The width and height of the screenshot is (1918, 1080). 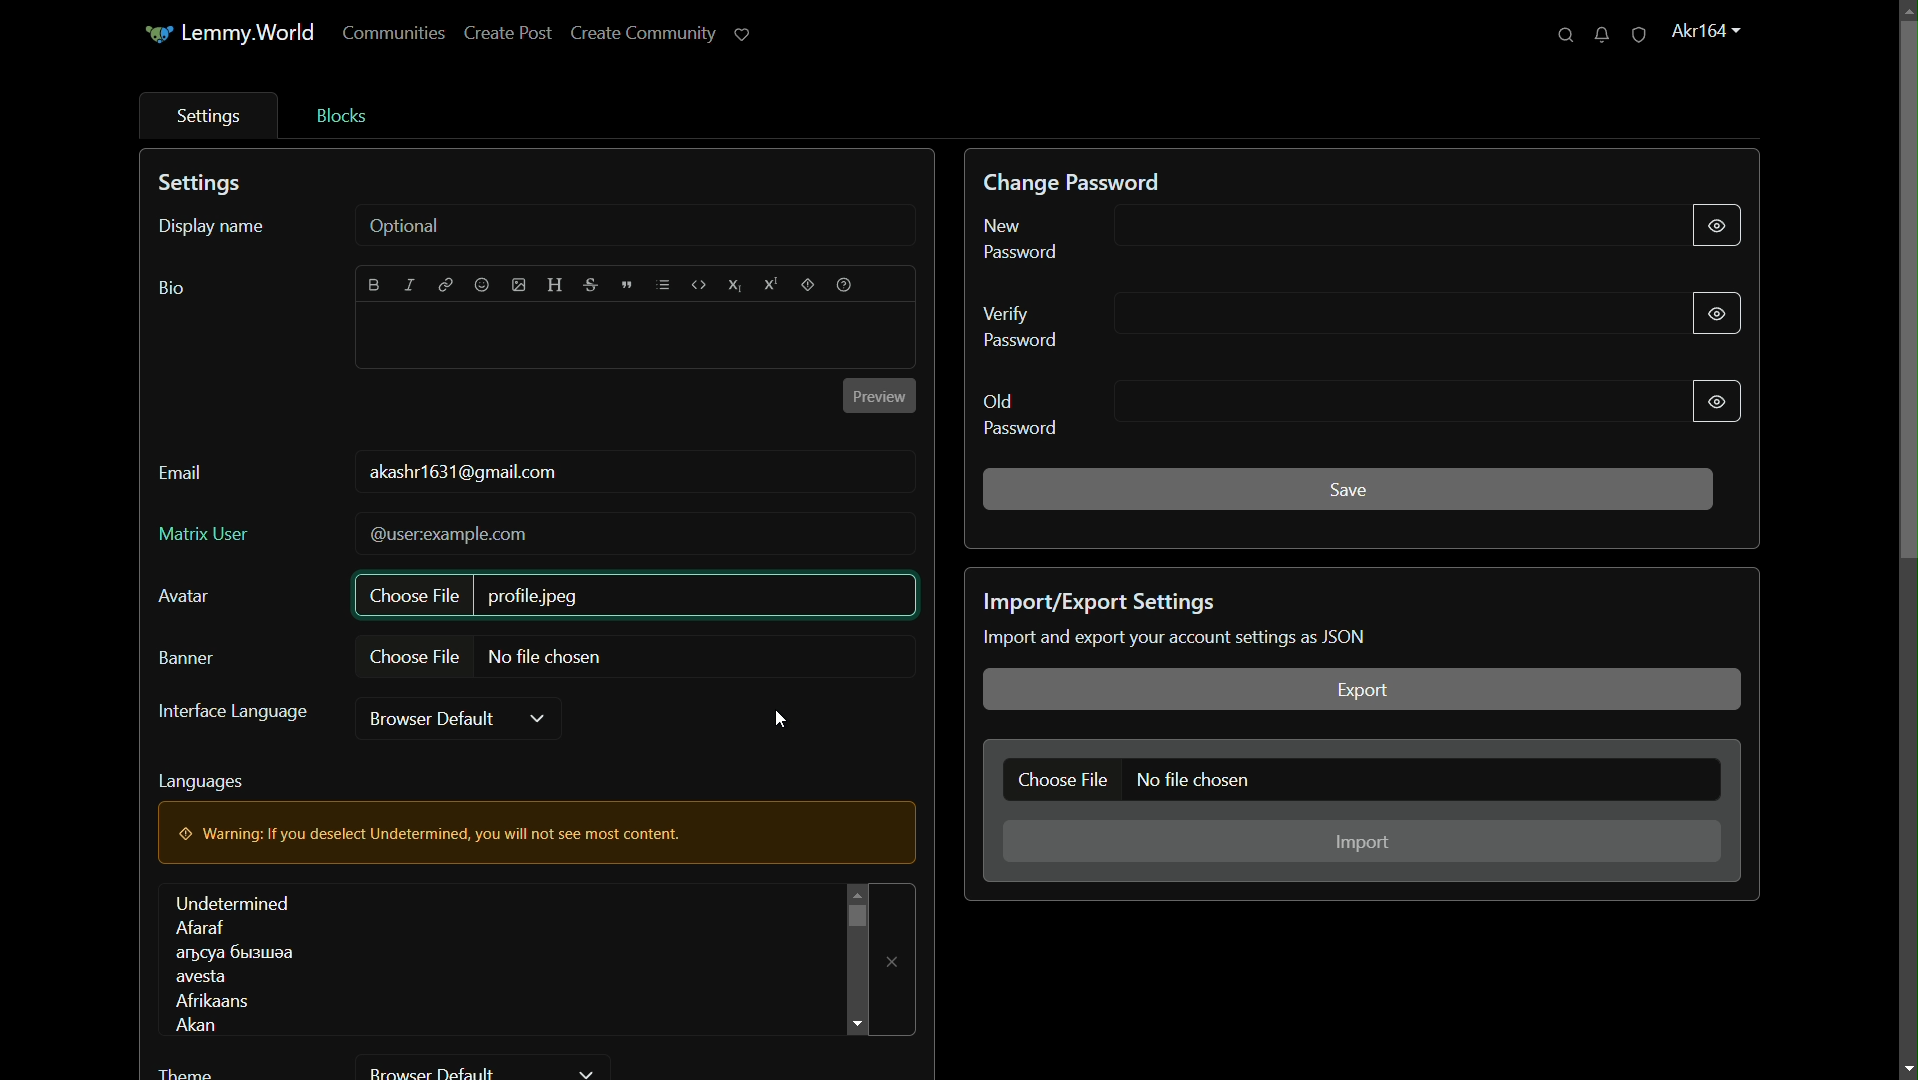 I want to click on link, so click(x=445, y=287).